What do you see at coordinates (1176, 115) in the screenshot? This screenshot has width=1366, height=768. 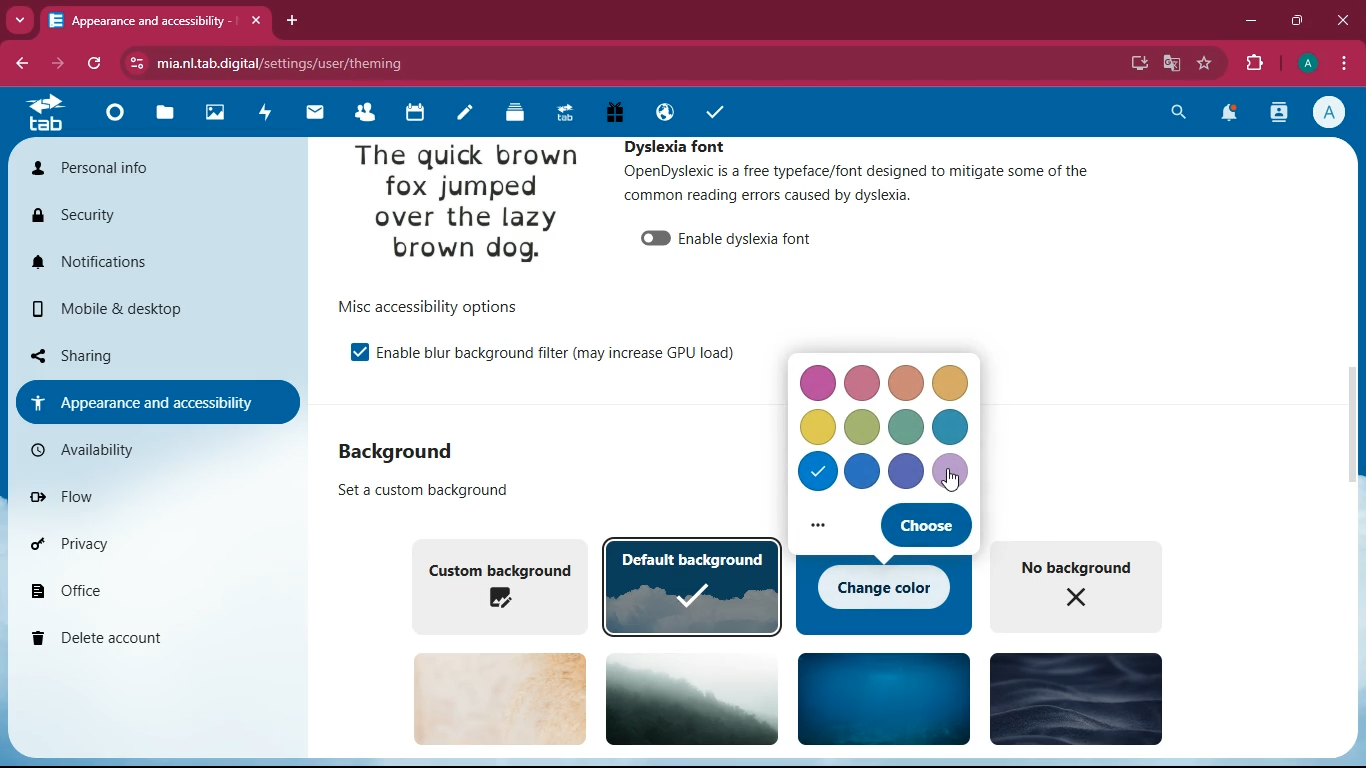 I see `search` at bounding box center [1176, 115].